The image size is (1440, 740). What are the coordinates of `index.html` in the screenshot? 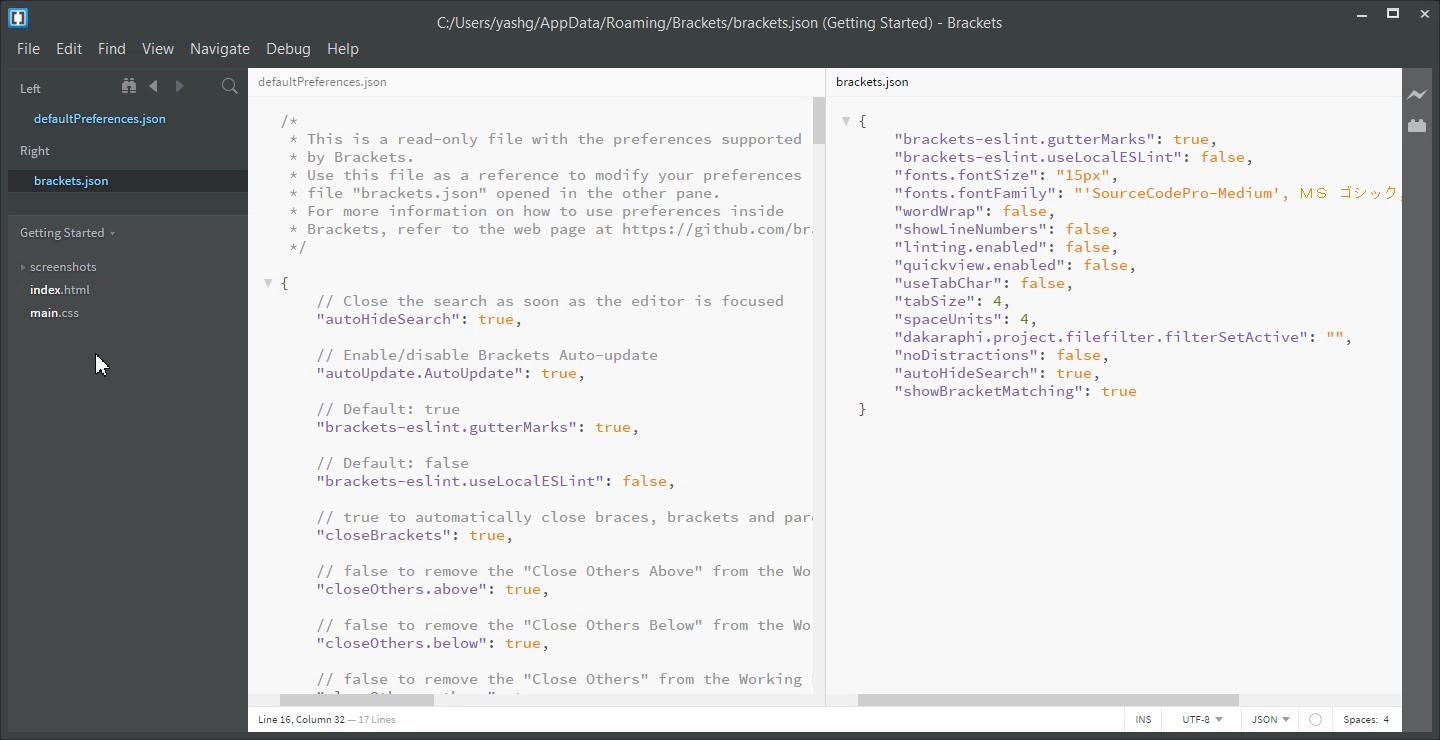 It's located at (61, 290).